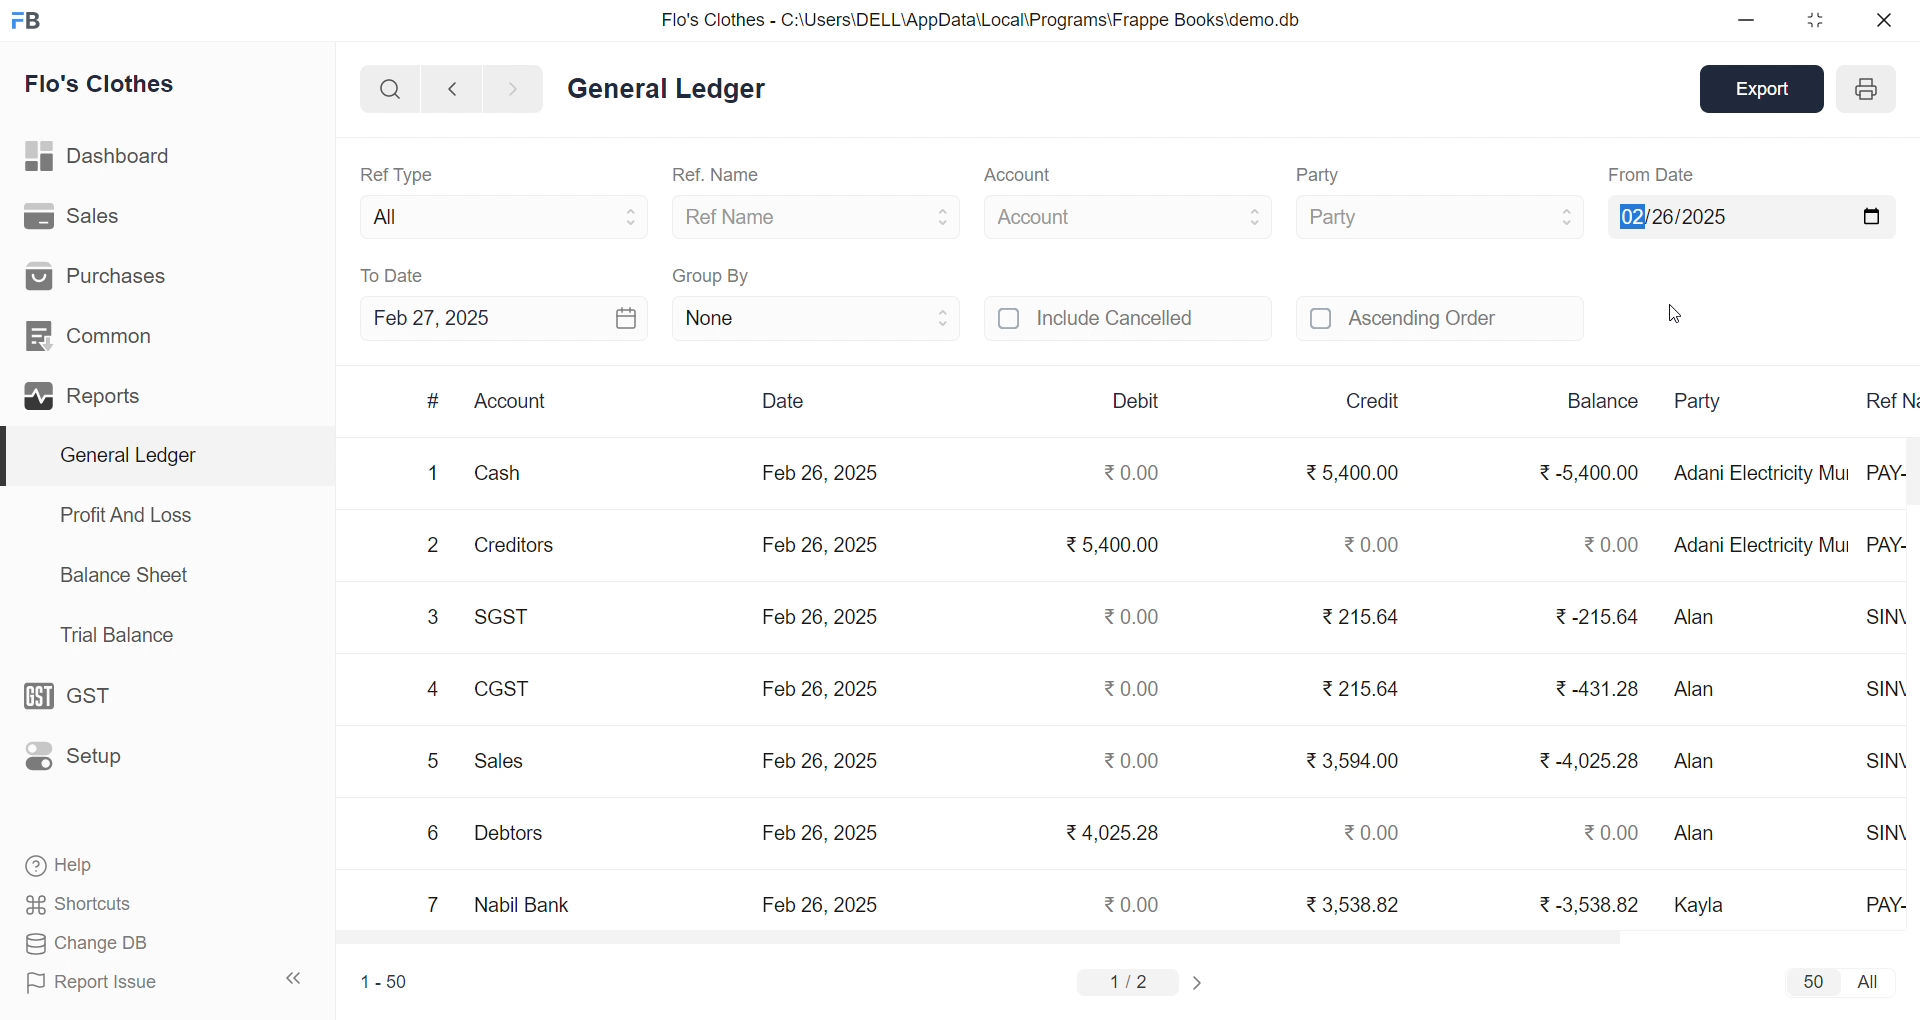 The width and height of the screenshot is (1920, 1020). What do you see at coordinates (79, 901) in the screenshot?
I see `Shortcuts` at bounding box center [79, 901].